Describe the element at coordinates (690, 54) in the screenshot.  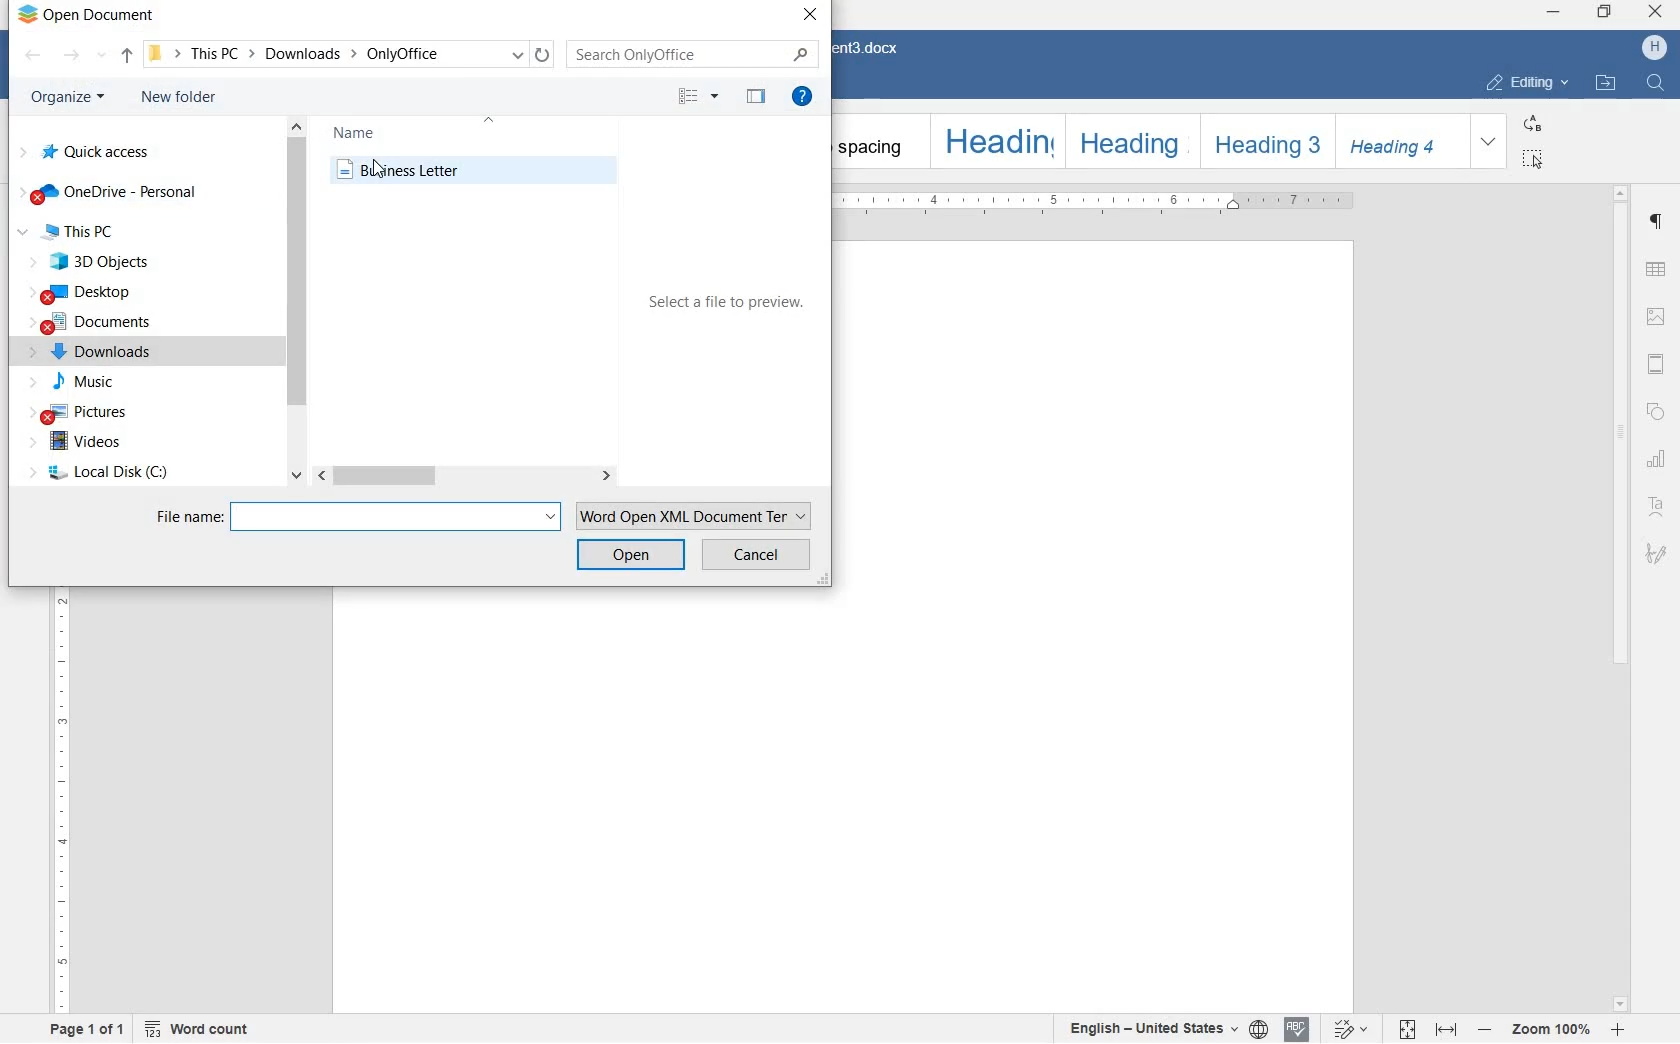
I see `search OnlyOffice` at that location.